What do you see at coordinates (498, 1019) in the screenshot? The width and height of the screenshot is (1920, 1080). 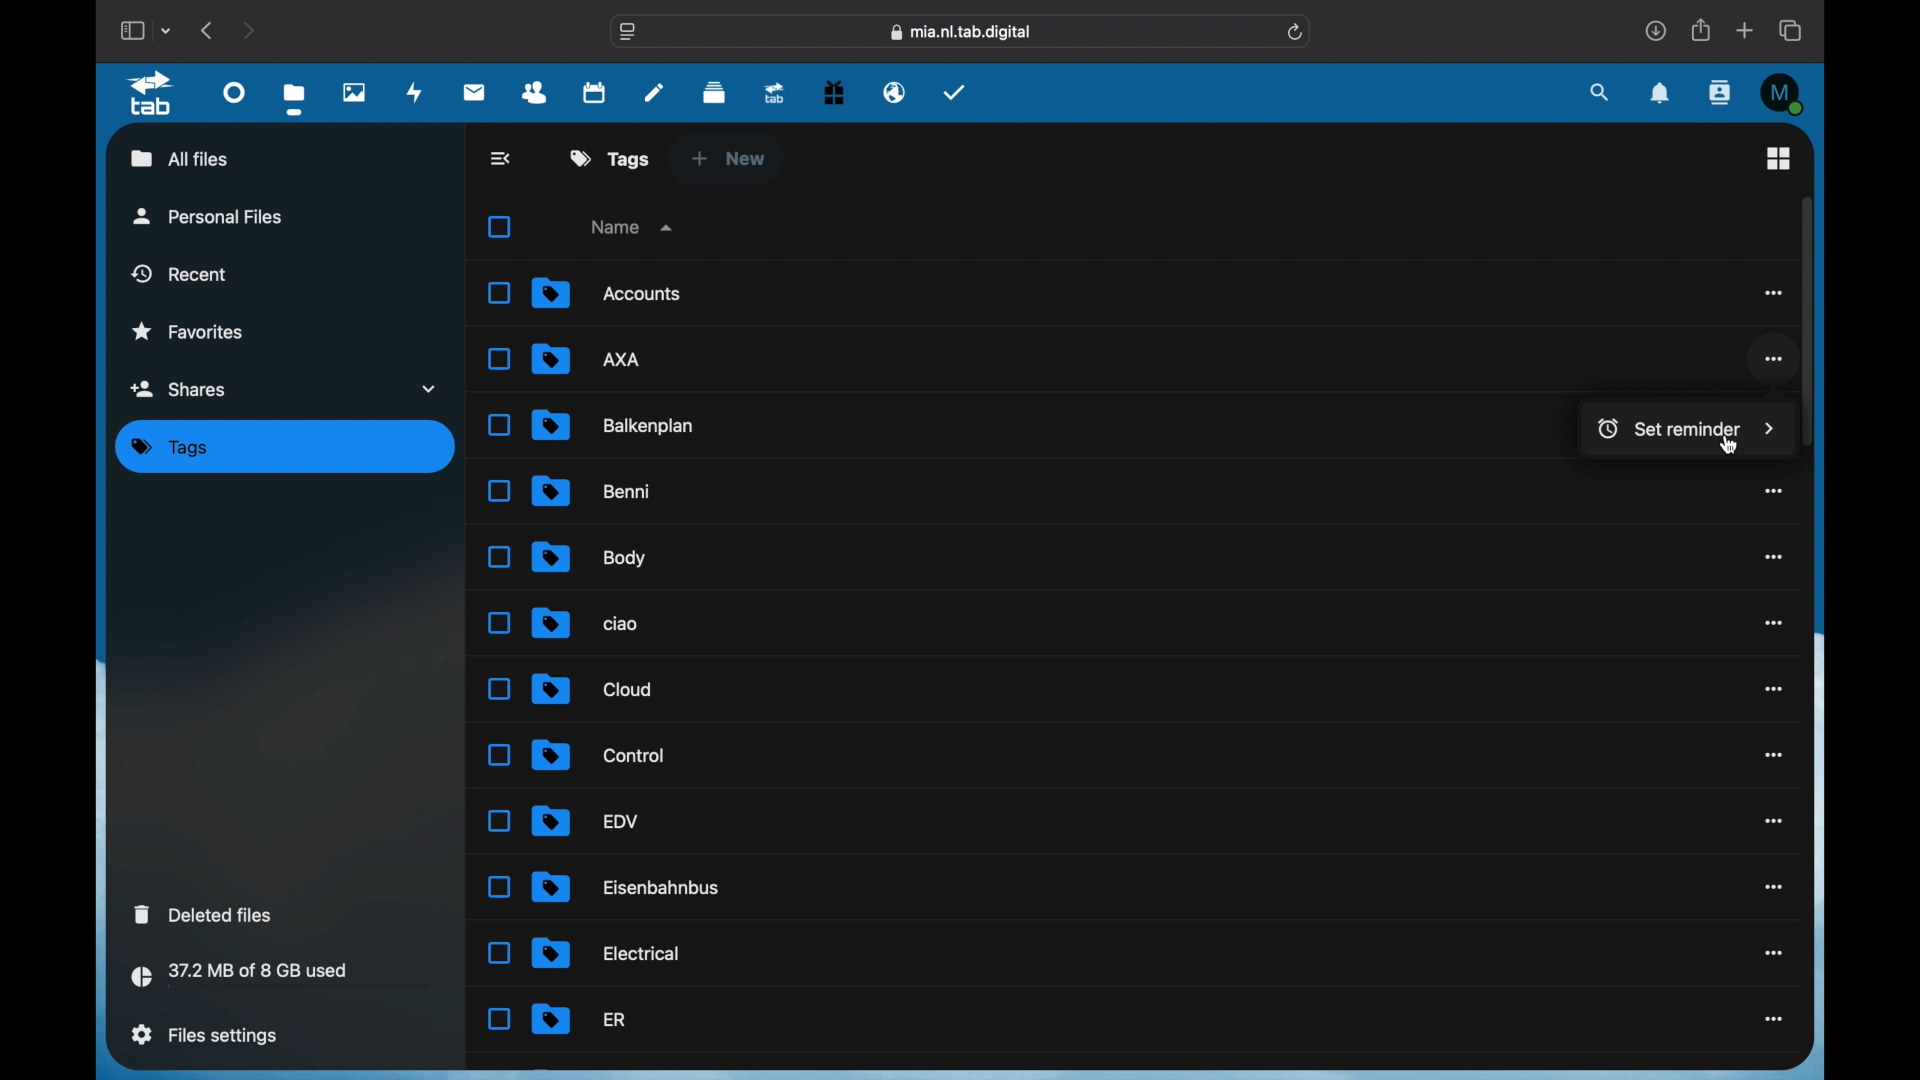 I see `Unselected Checkbox` at bounding box center [498, 1019].